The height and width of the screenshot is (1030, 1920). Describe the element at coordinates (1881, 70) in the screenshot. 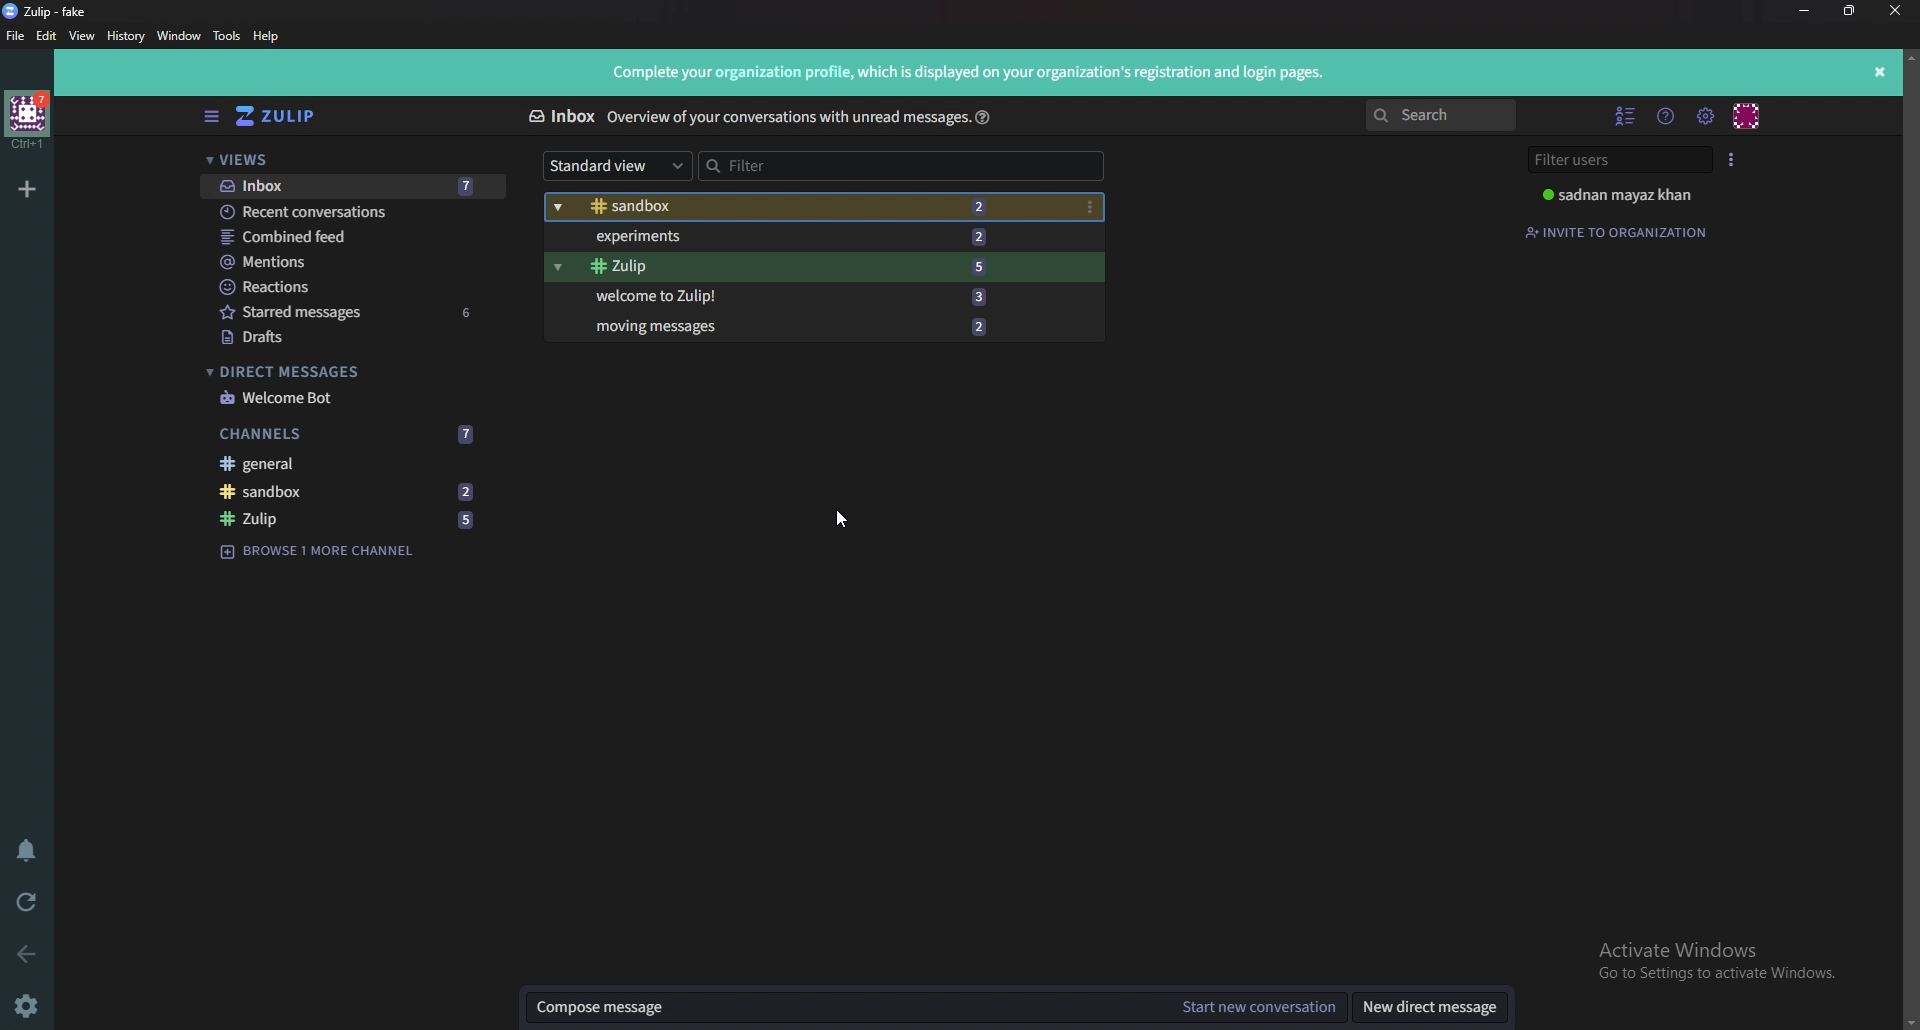

I see `Close info` at that location.